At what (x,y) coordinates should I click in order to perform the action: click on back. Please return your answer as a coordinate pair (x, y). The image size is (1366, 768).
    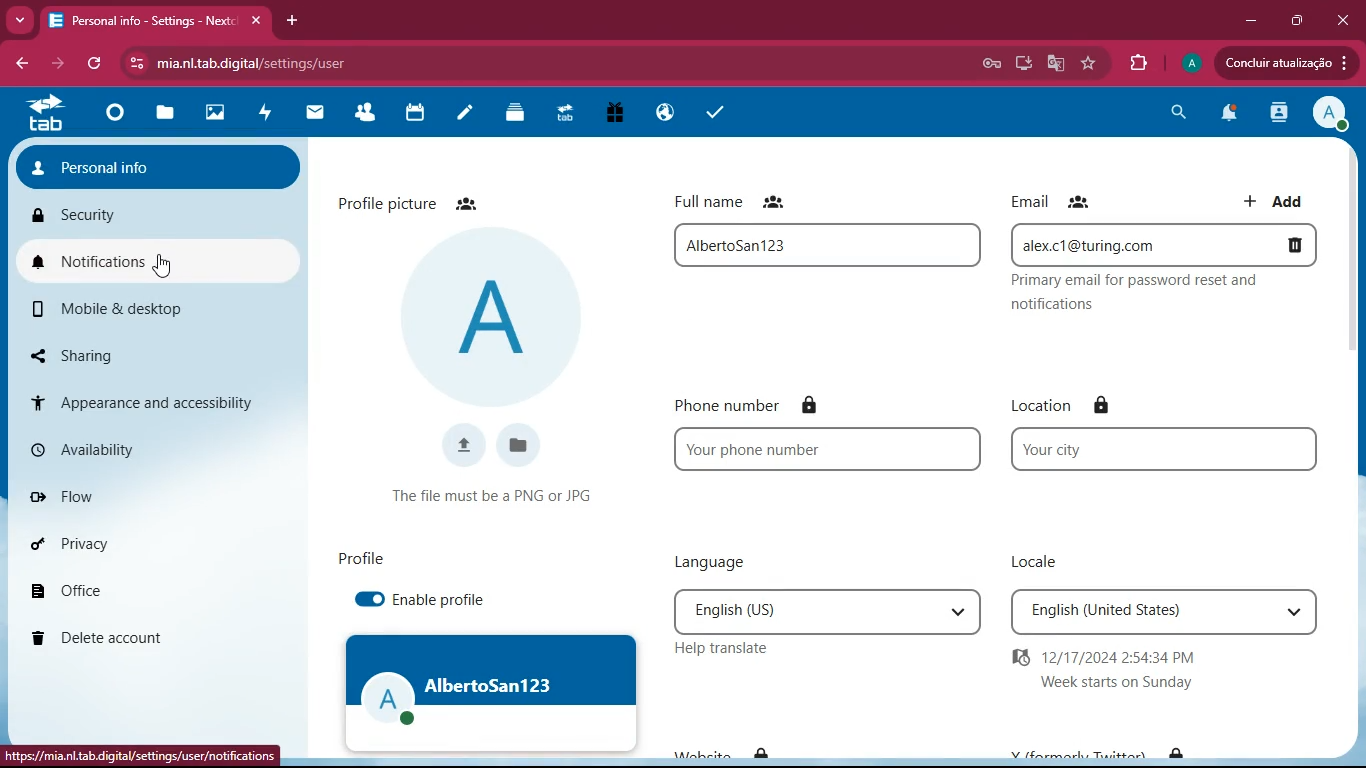
    Looking at the image, I should click on (25, 63).